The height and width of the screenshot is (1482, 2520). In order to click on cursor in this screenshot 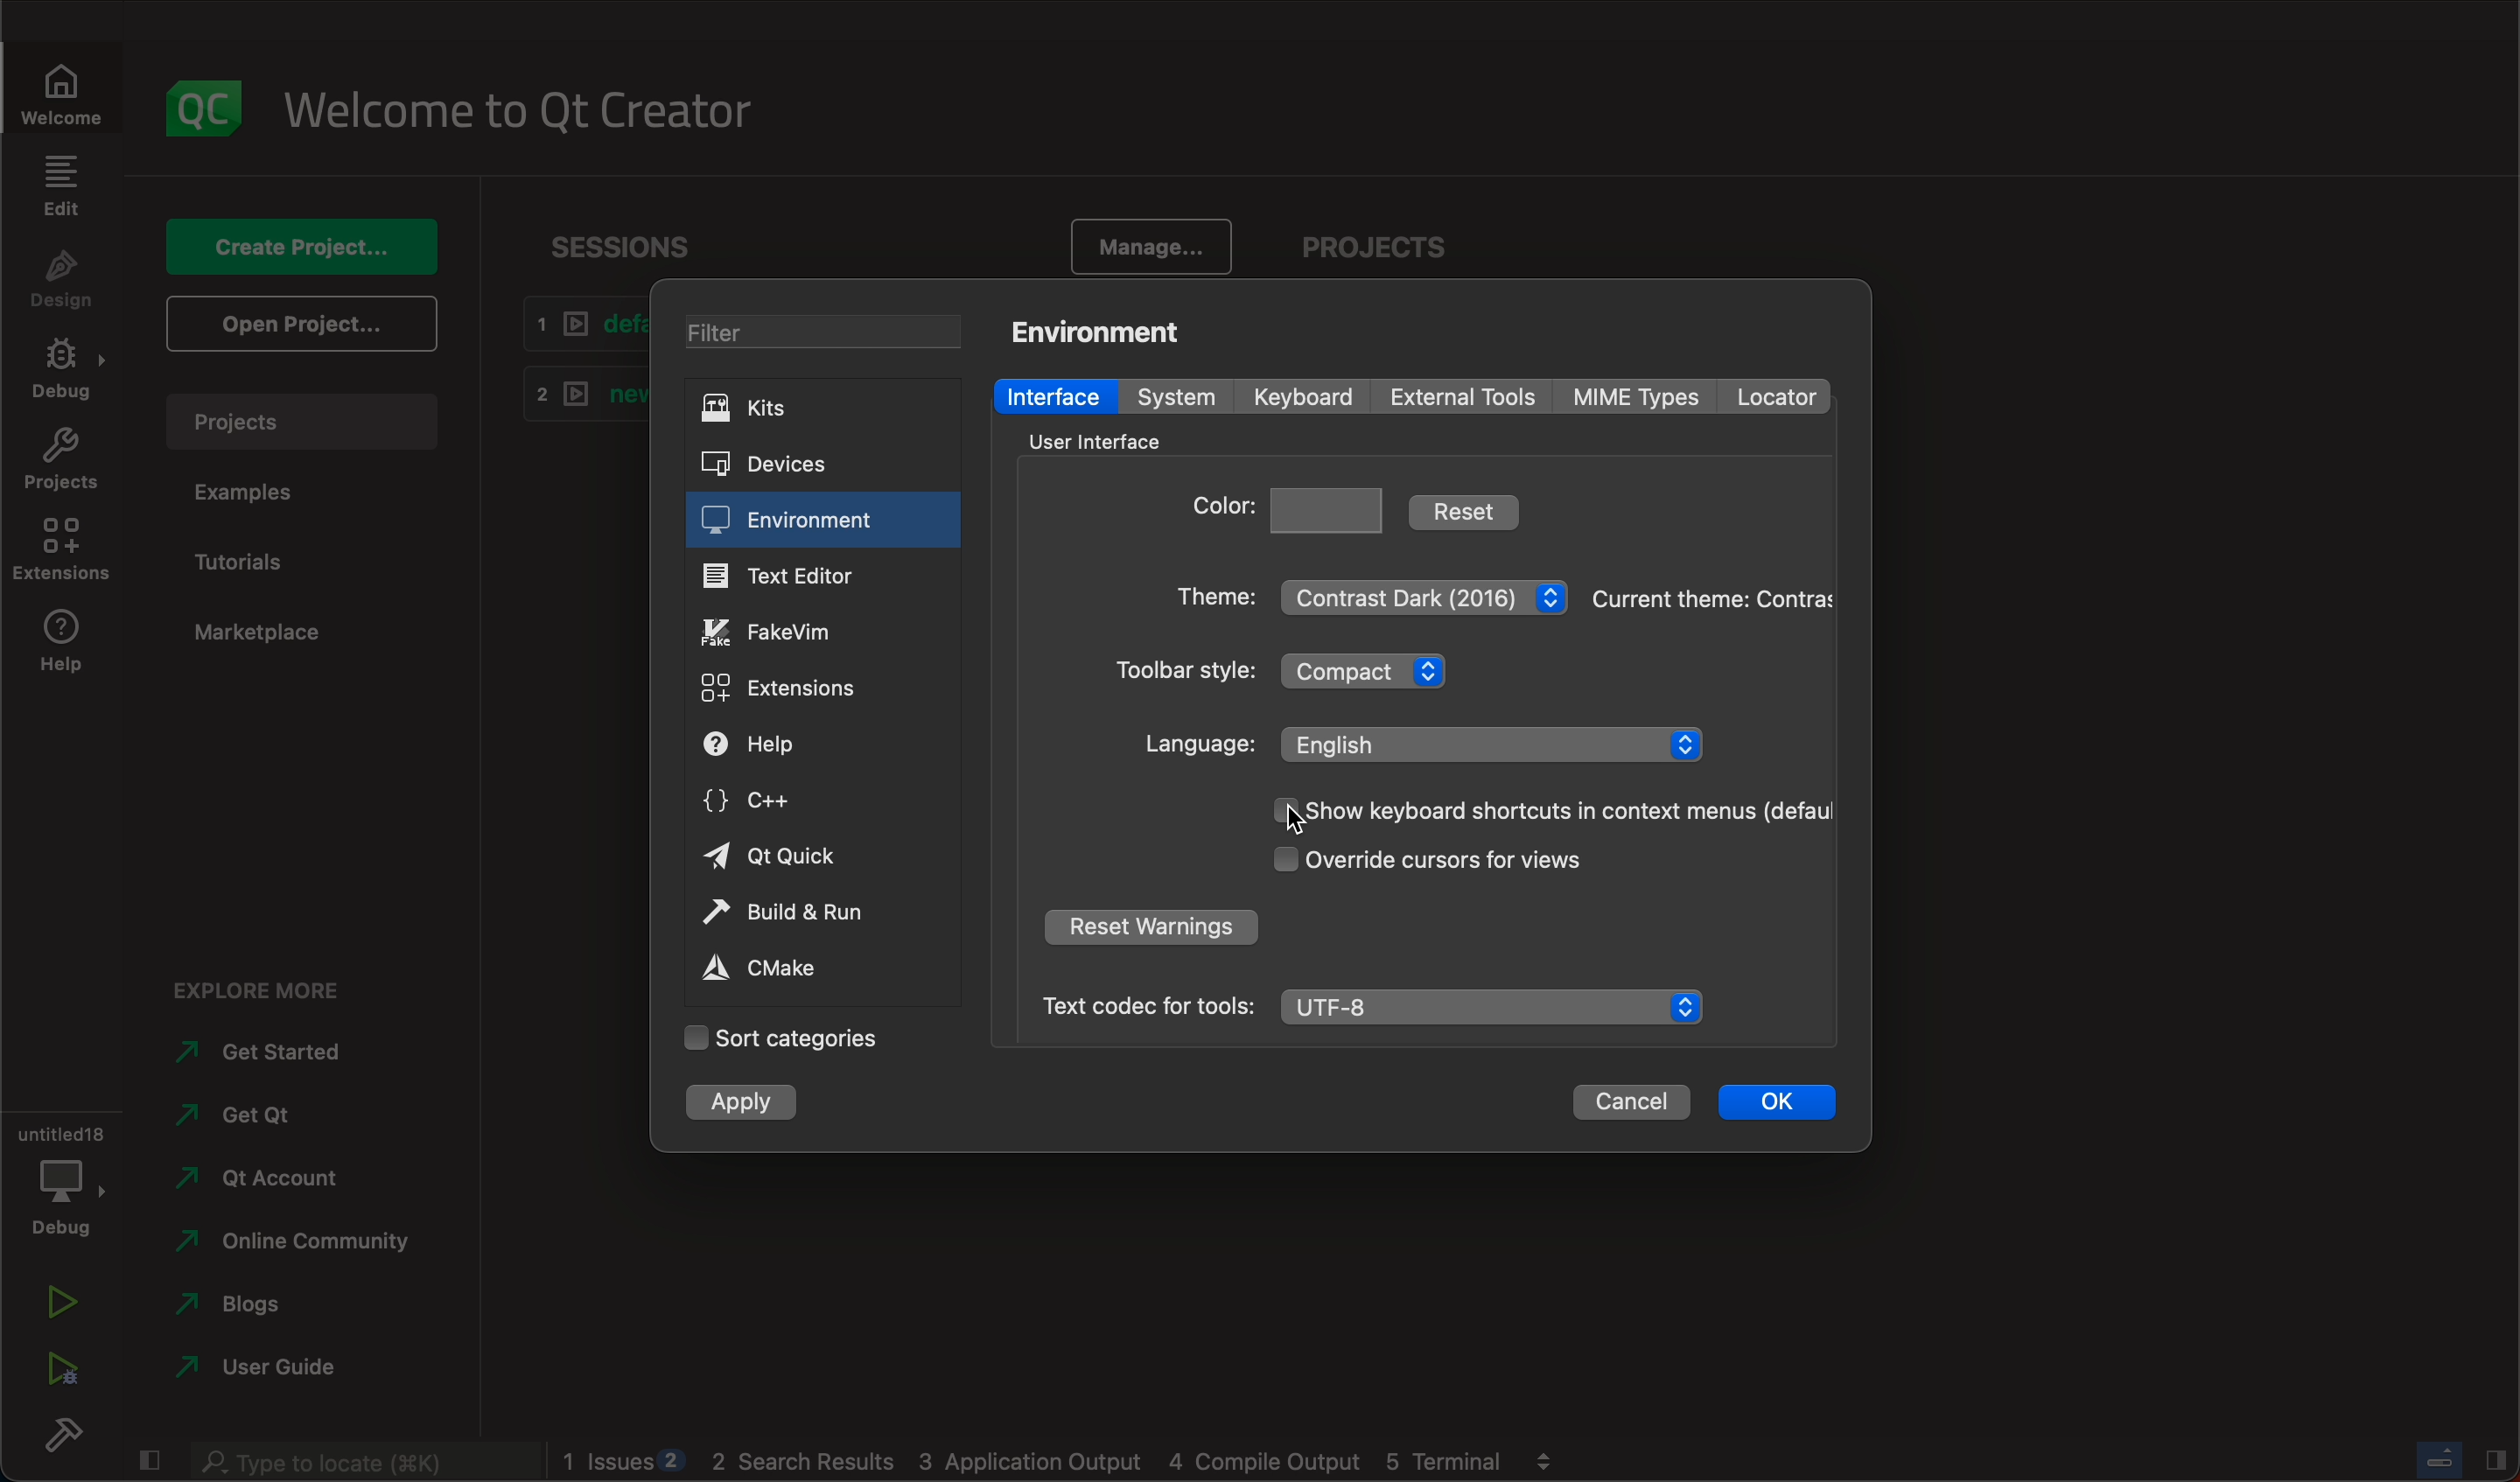, I will do `click(1294, 818)`.